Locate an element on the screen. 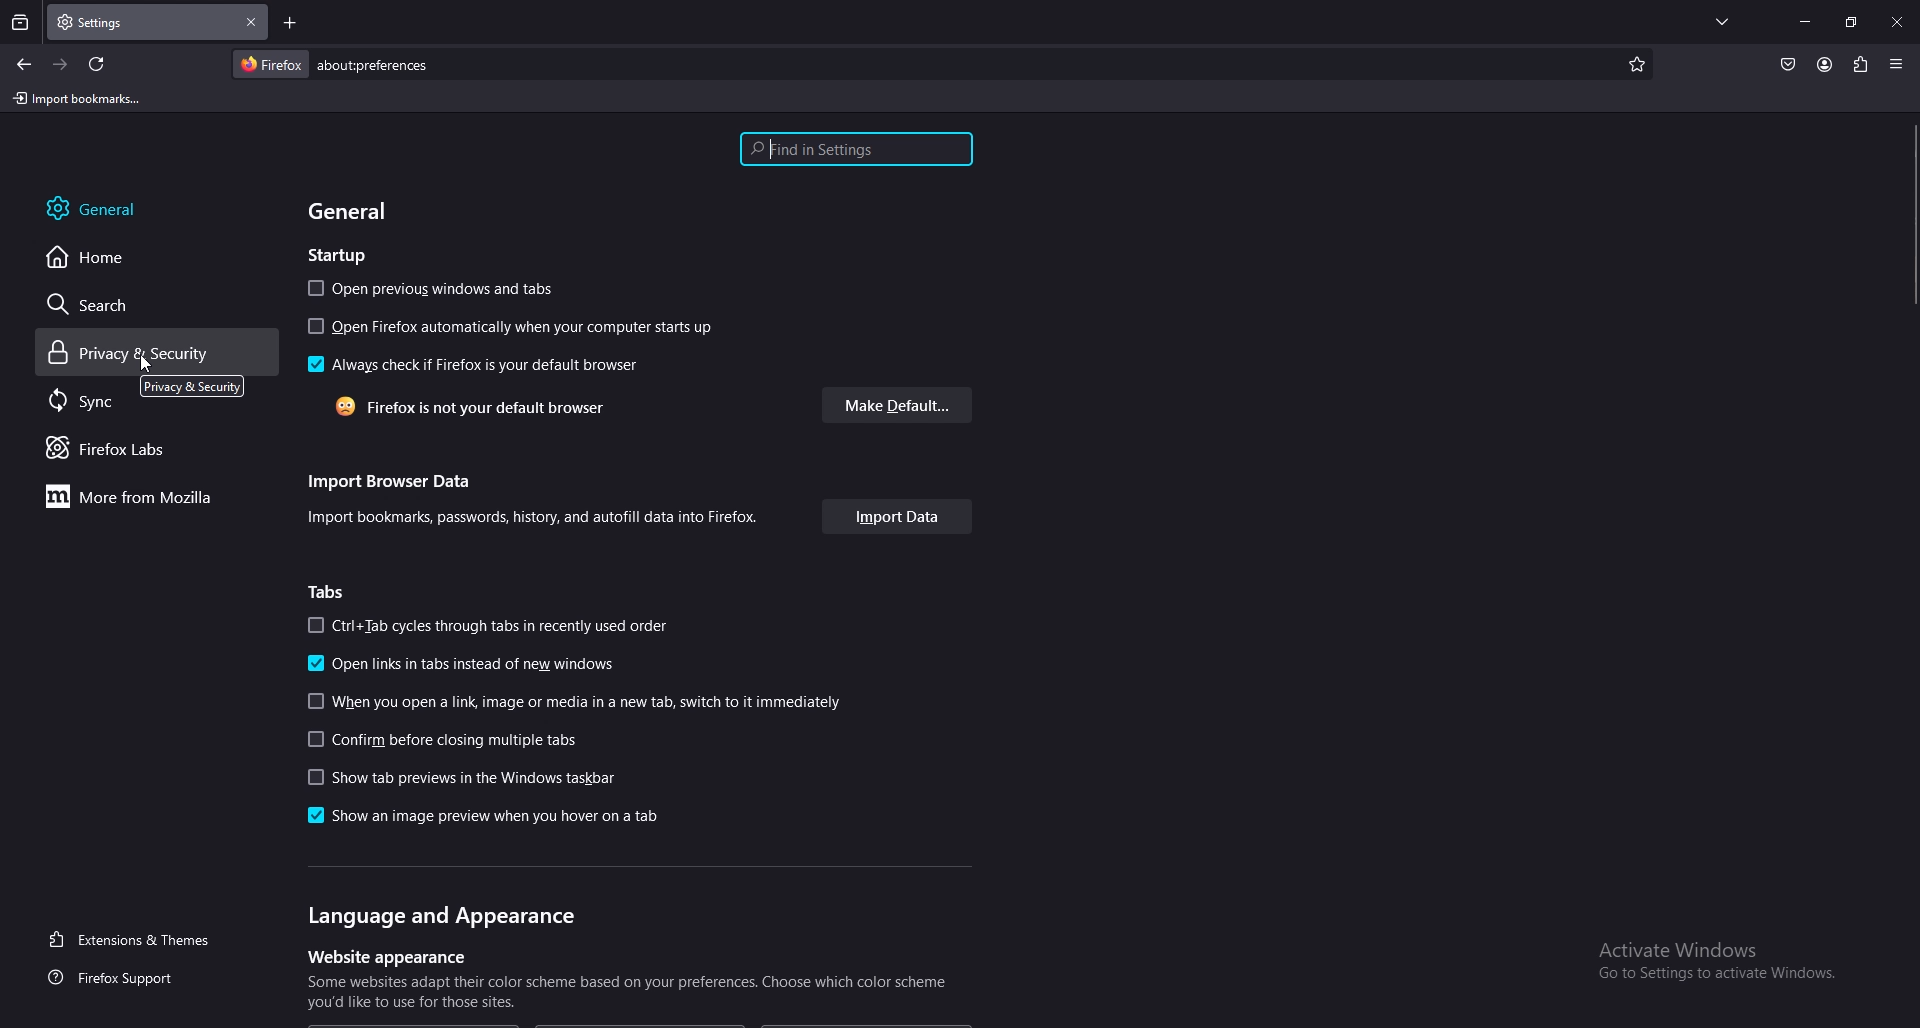 The width and height of the screenshot is (1920, 1028). home is located at coordinates (116, 258).